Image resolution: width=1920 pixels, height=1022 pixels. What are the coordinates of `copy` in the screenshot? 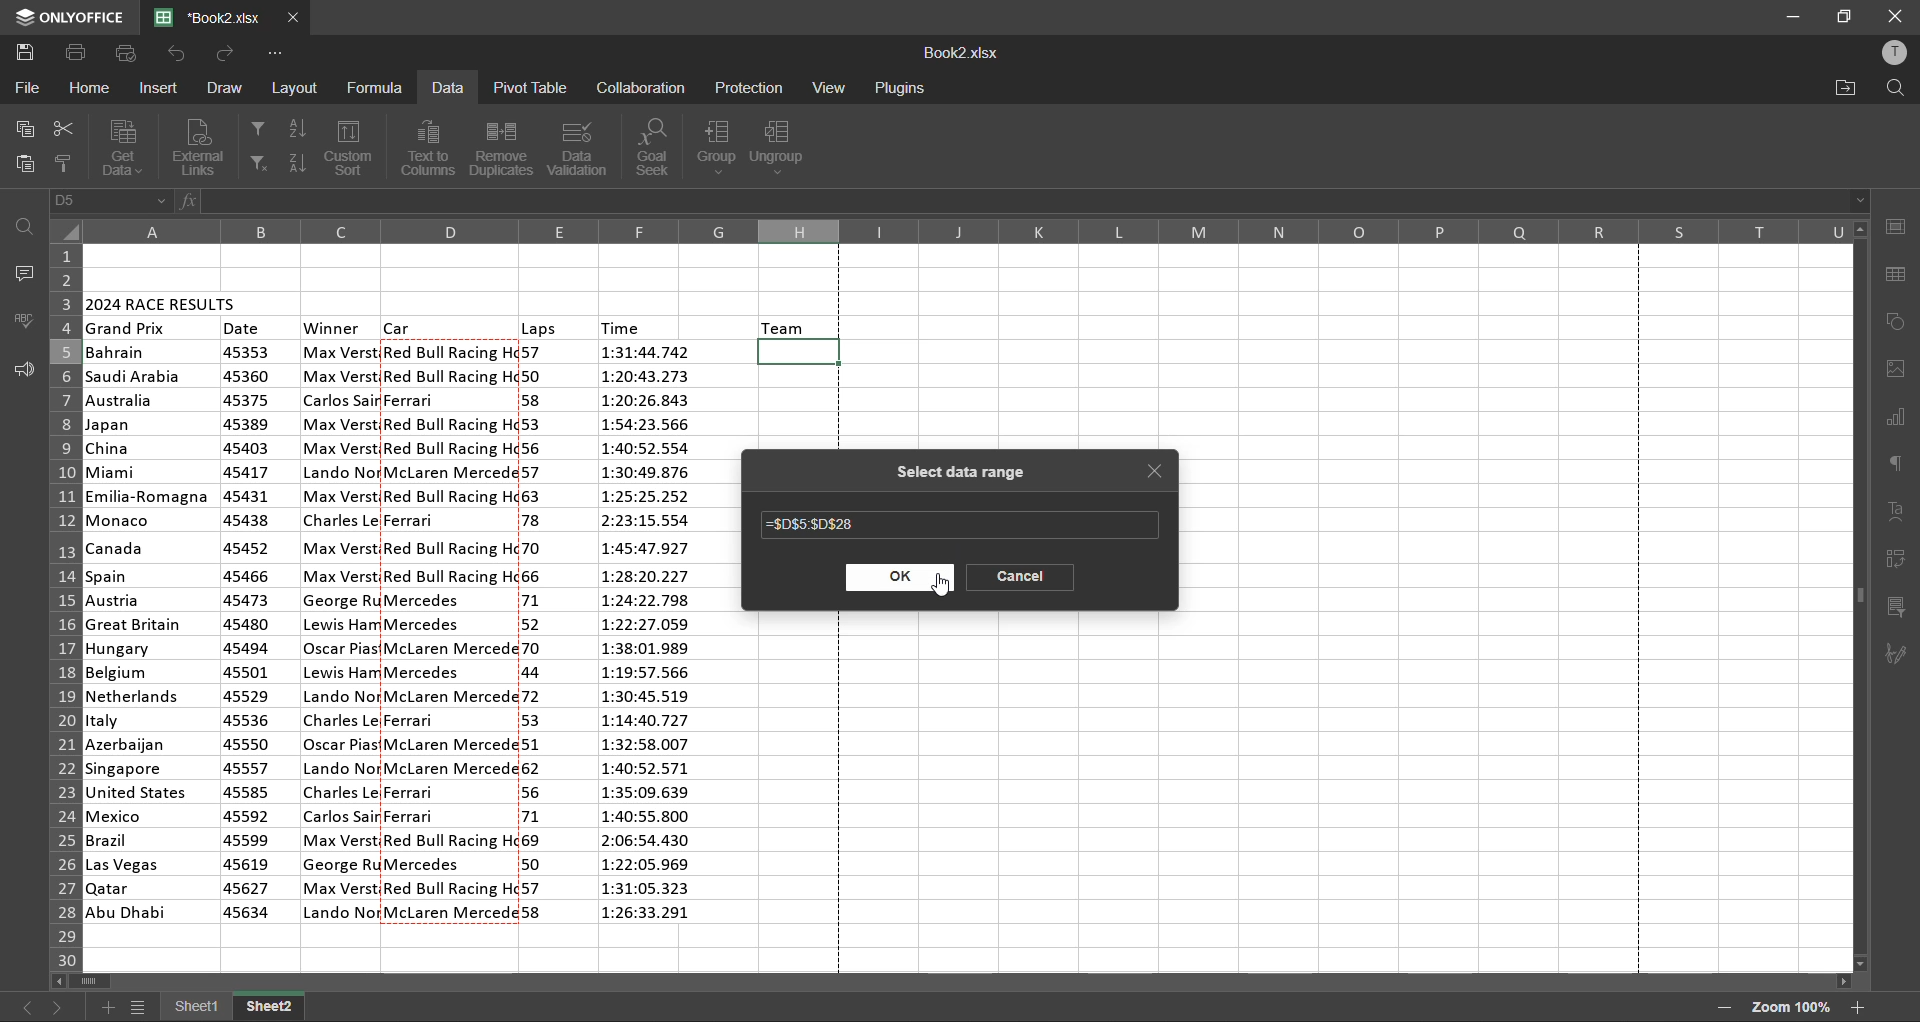 It's located at (23, 131).